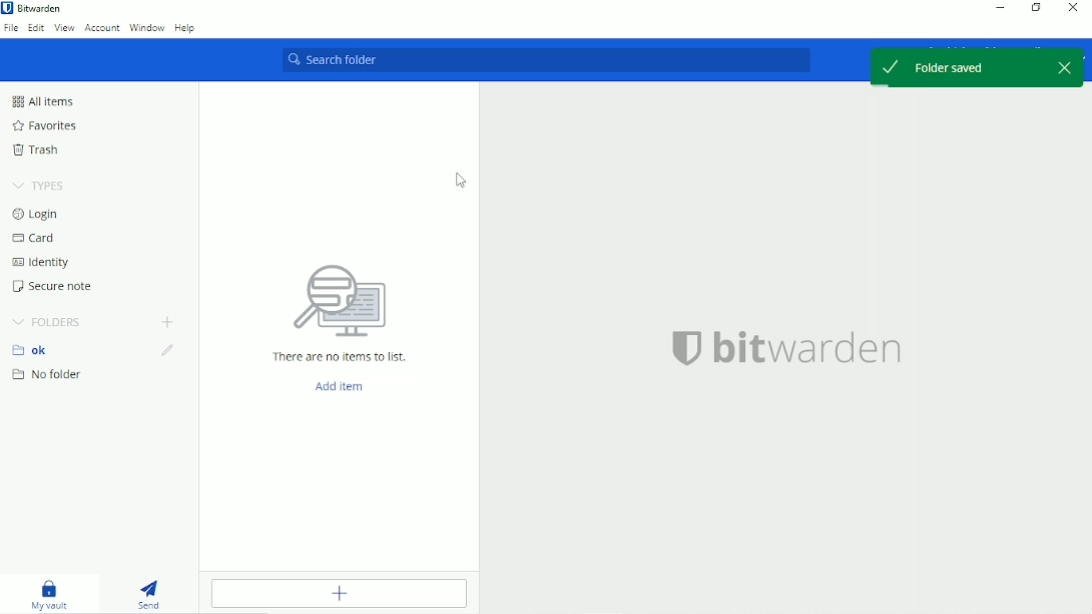 The image size is (1092, 614). Describe the element at coordinates (166, 323) in the screenshot. I see `Add folder` at that location.